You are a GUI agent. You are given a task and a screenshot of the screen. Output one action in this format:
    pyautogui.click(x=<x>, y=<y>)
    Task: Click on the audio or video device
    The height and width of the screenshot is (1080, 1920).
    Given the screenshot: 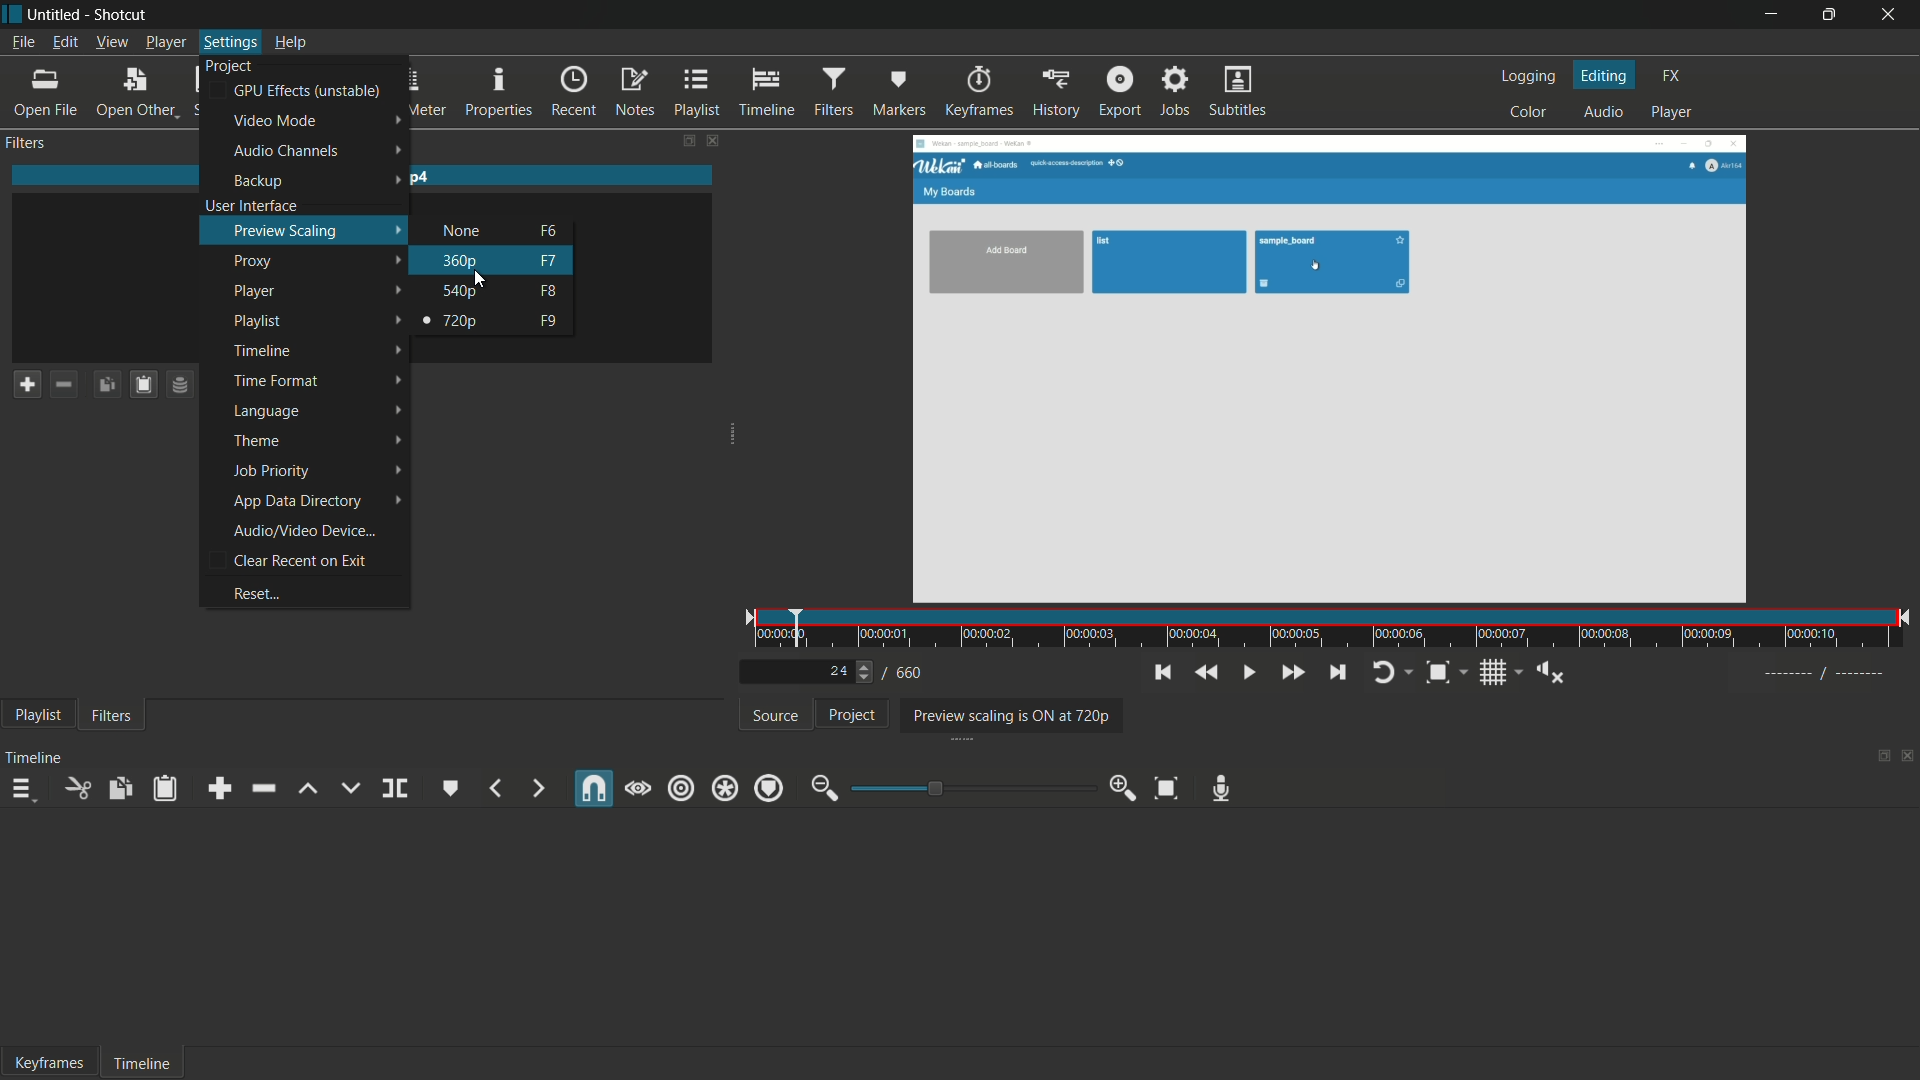 What is the action you would take?
    pyautogui.click(x=304, y=531)
    